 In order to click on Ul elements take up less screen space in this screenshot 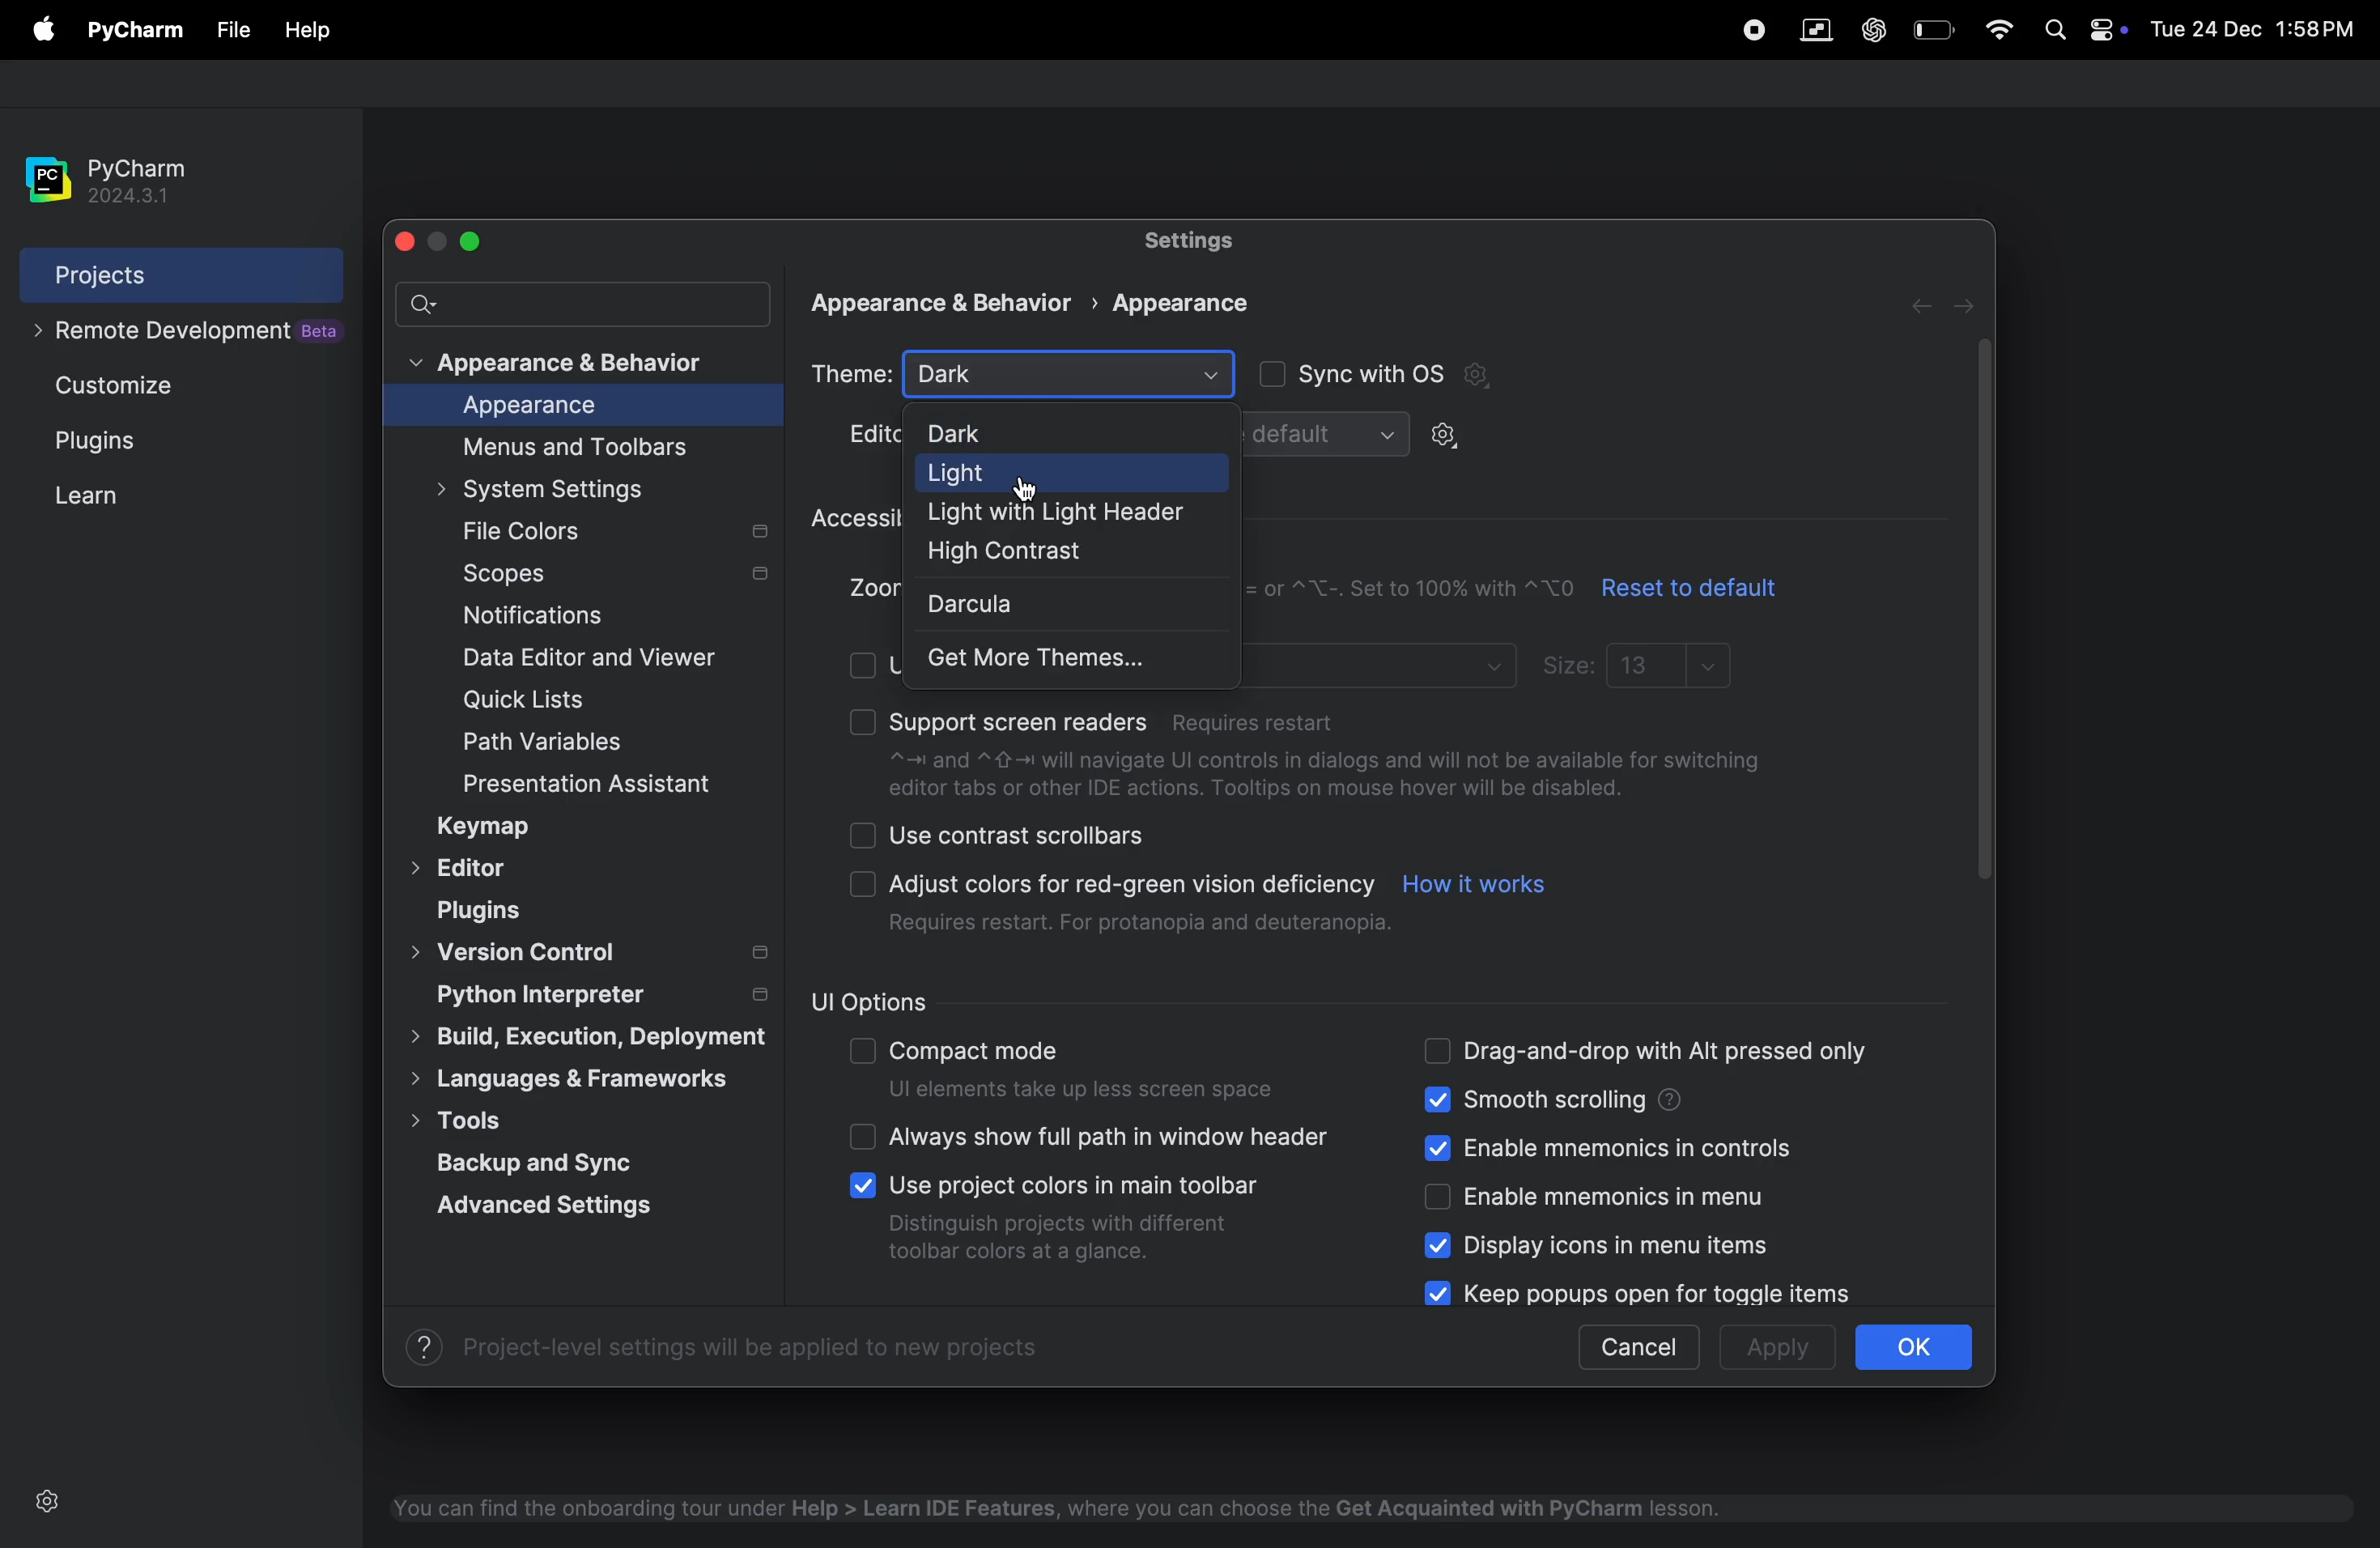, I will do `click(1097, 1092)`.